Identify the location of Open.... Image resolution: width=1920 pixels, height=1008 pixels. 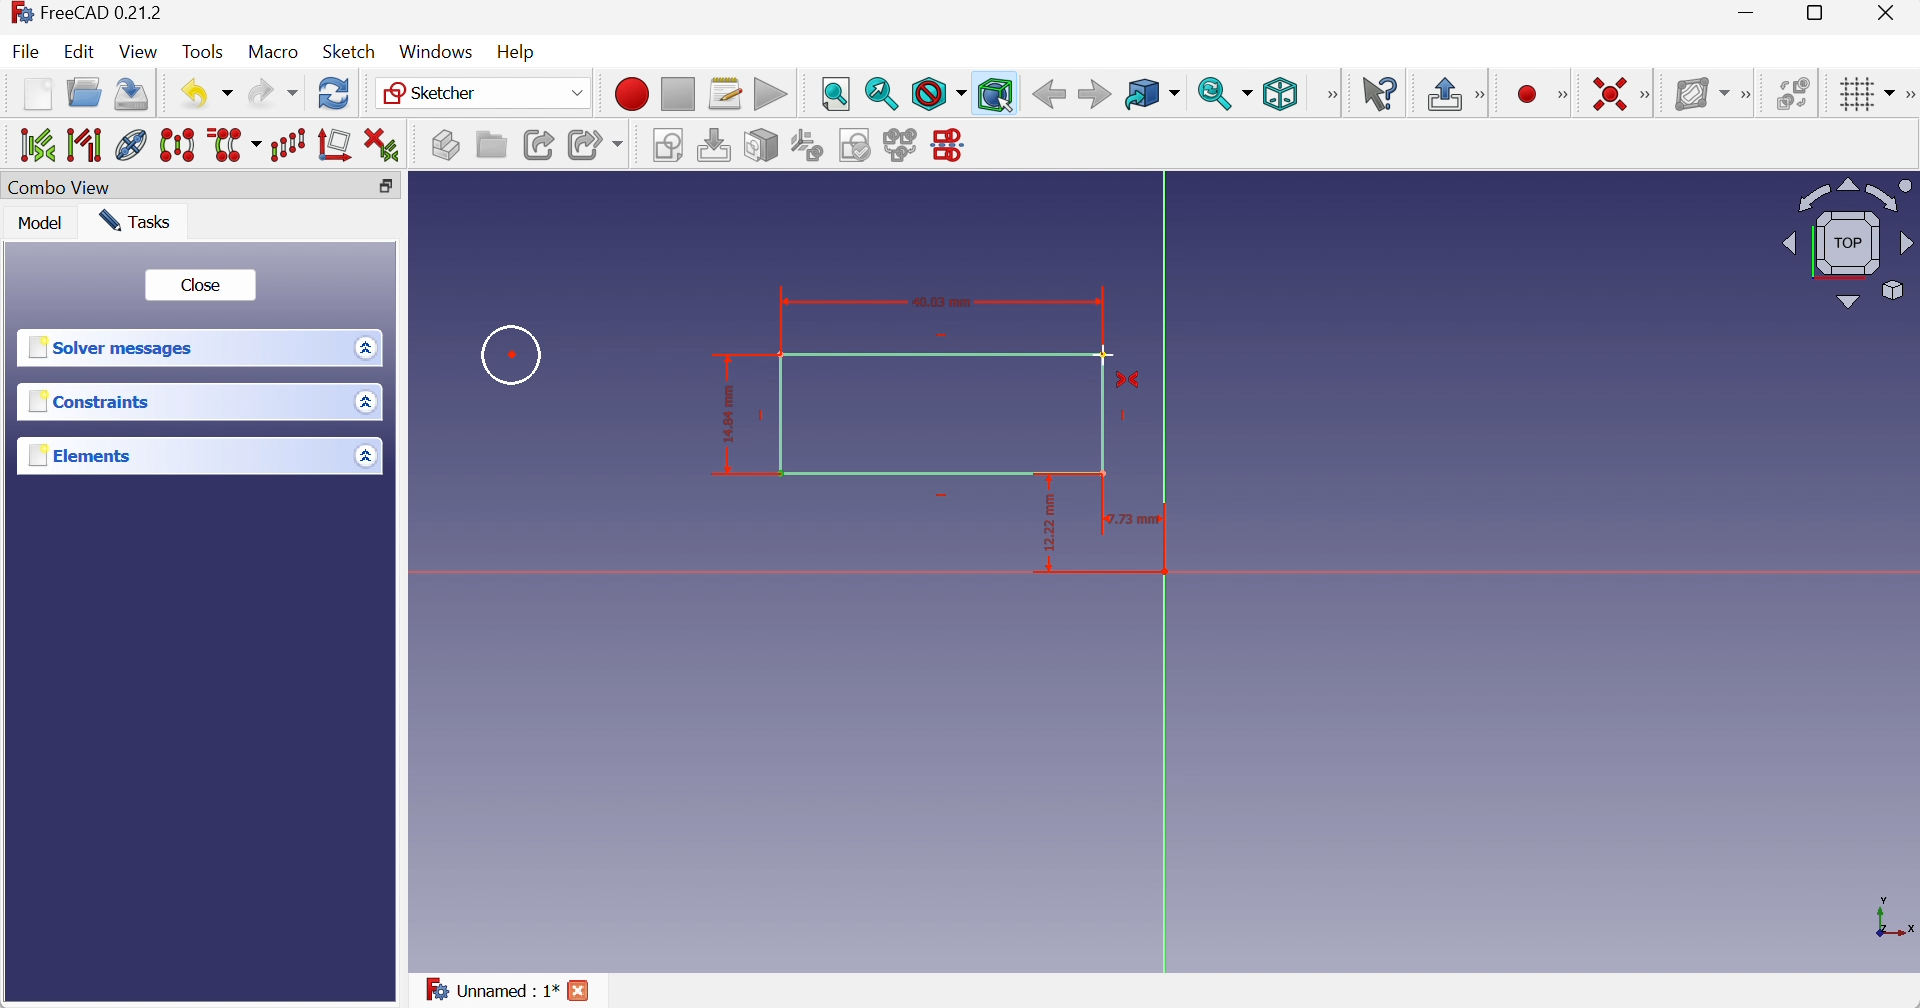
(84, 91).